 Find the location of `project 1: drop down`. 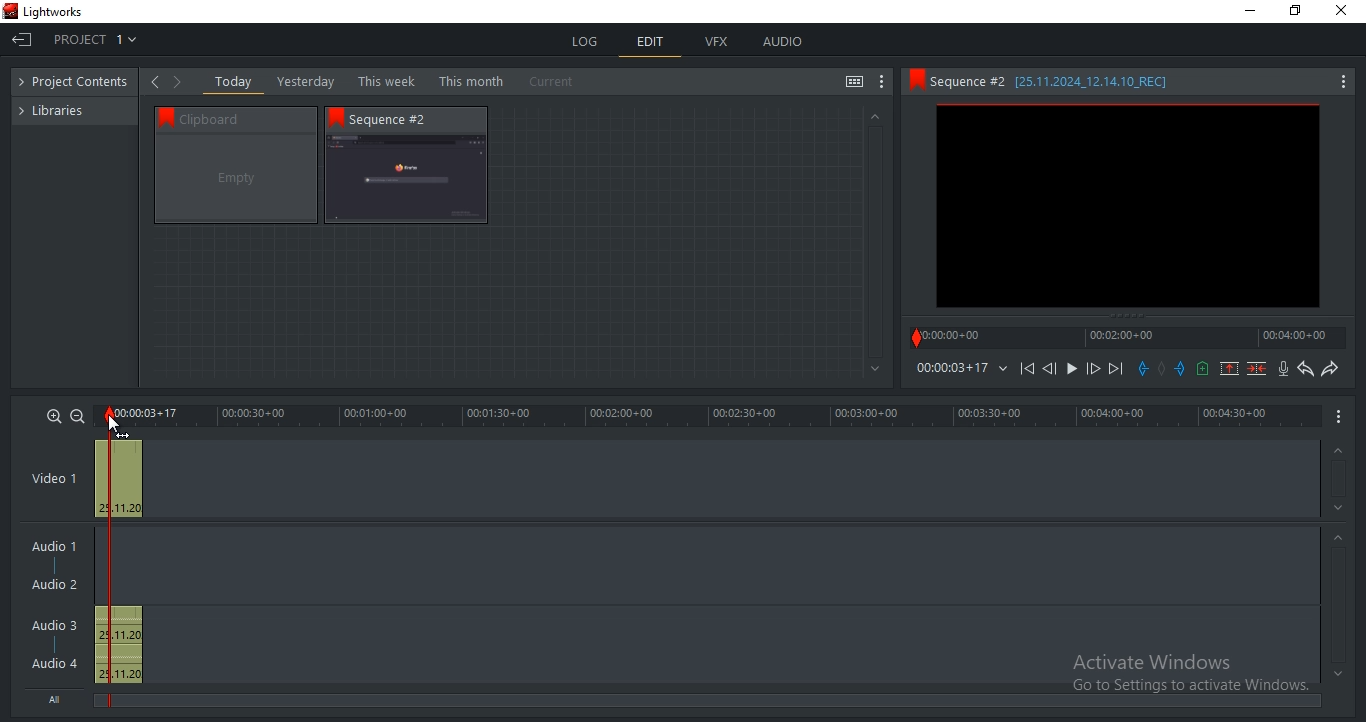

project 1: drop down is located at coordinates (100, 40).